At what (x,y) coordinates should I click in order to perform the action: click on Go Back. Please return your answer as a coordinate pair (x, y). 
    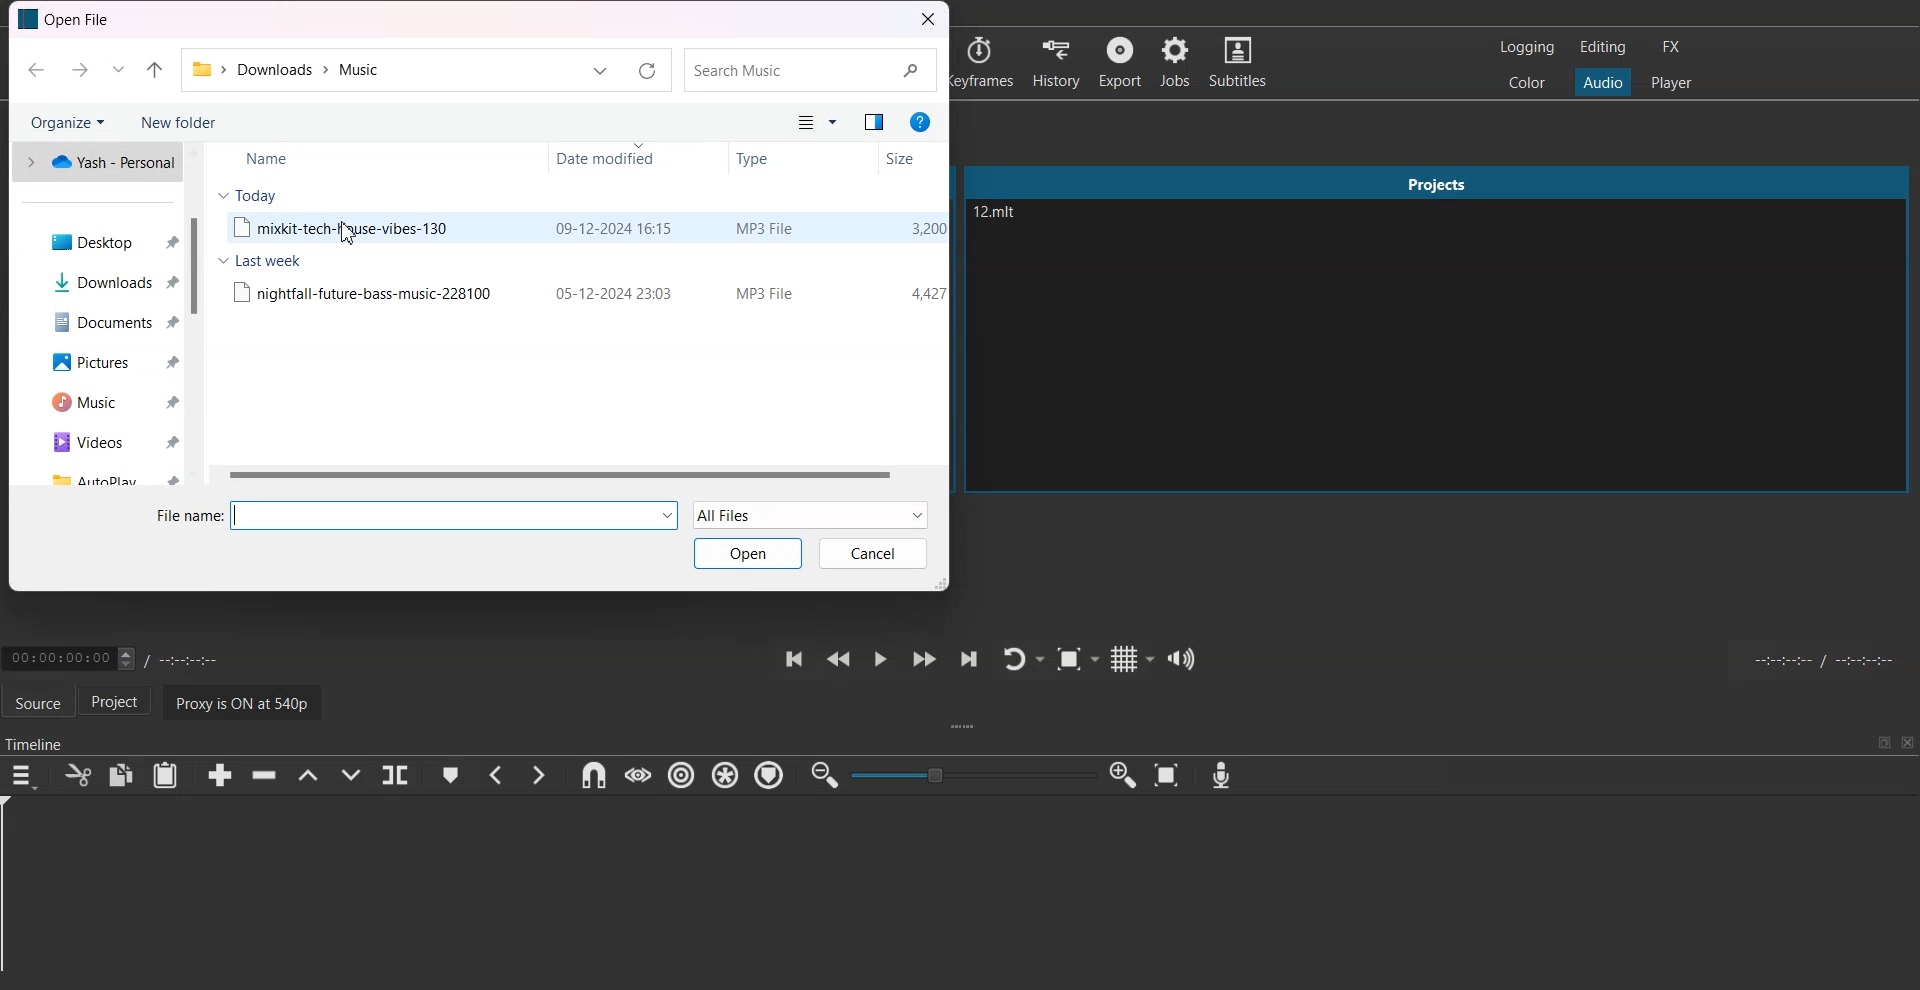
    Looking at the image, I should click on (35, 71).